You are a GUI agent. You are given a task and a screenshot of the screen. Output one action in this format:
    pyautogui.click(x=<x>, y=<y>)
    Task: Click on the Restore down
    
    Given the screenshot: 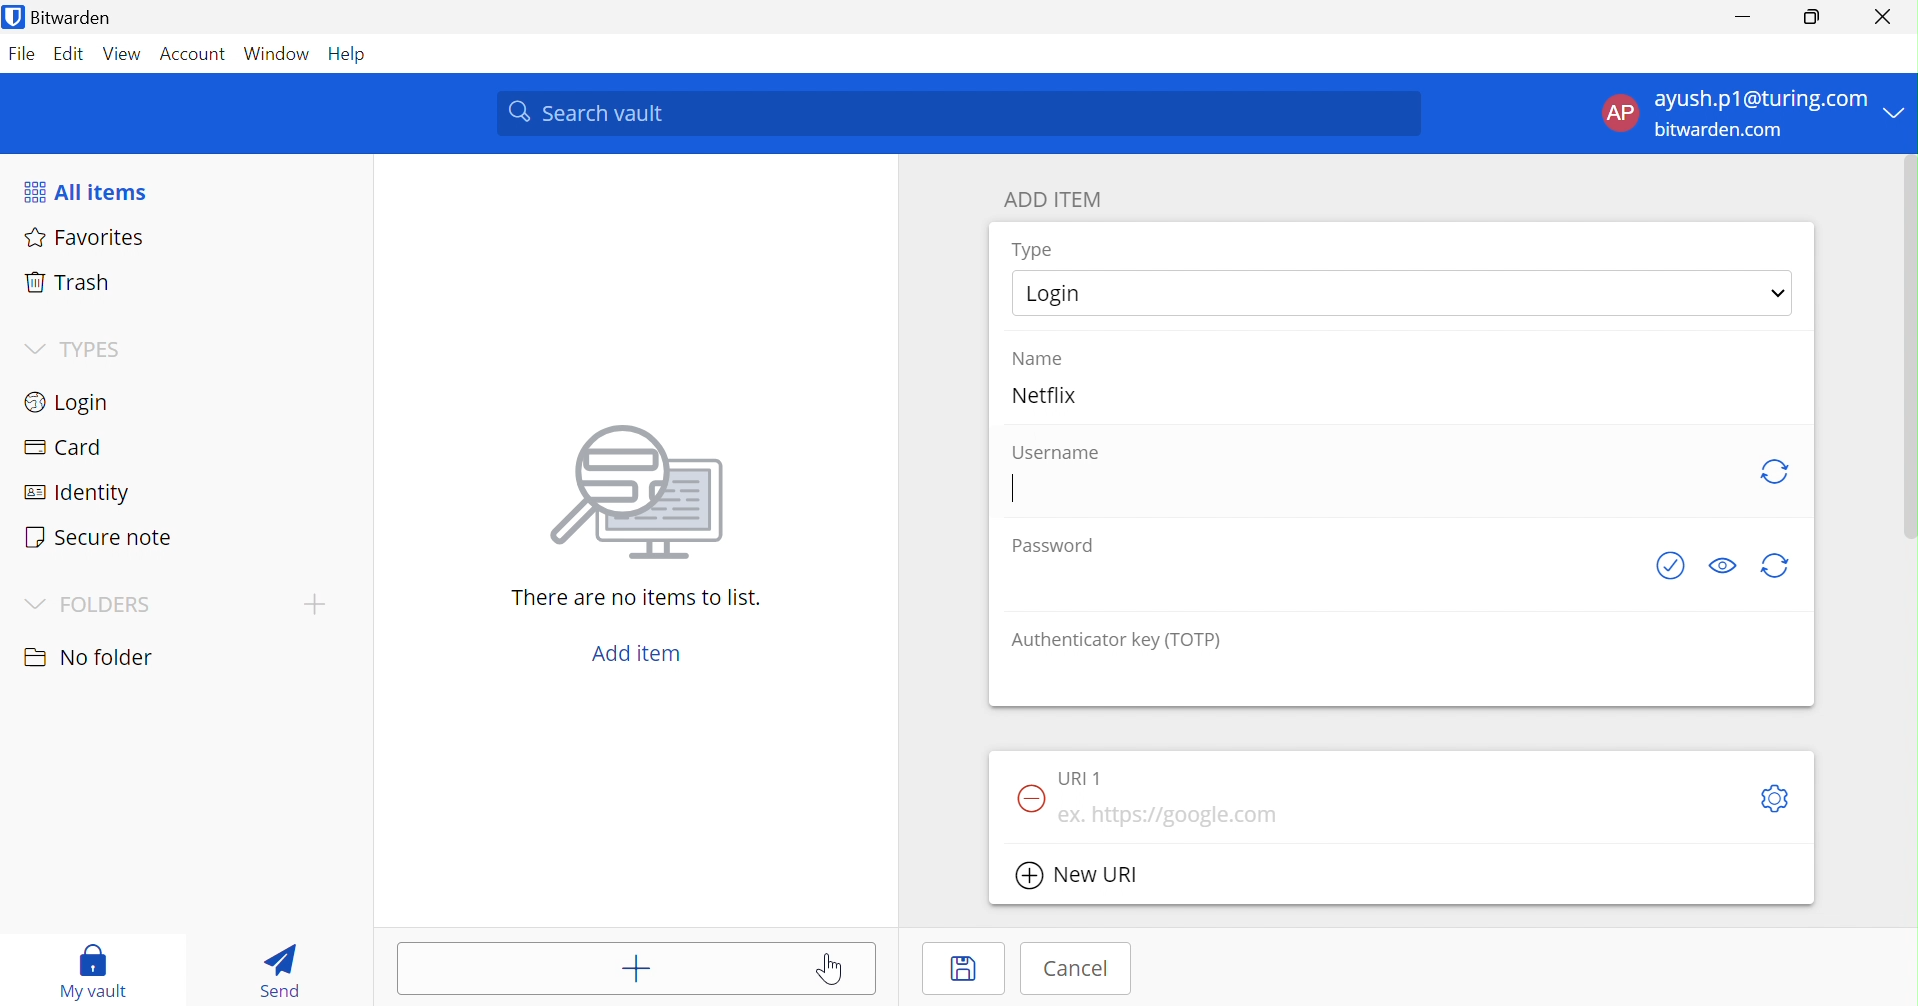 What is the action you would take?
    pyautogui.click(x=1815, y=18)
    